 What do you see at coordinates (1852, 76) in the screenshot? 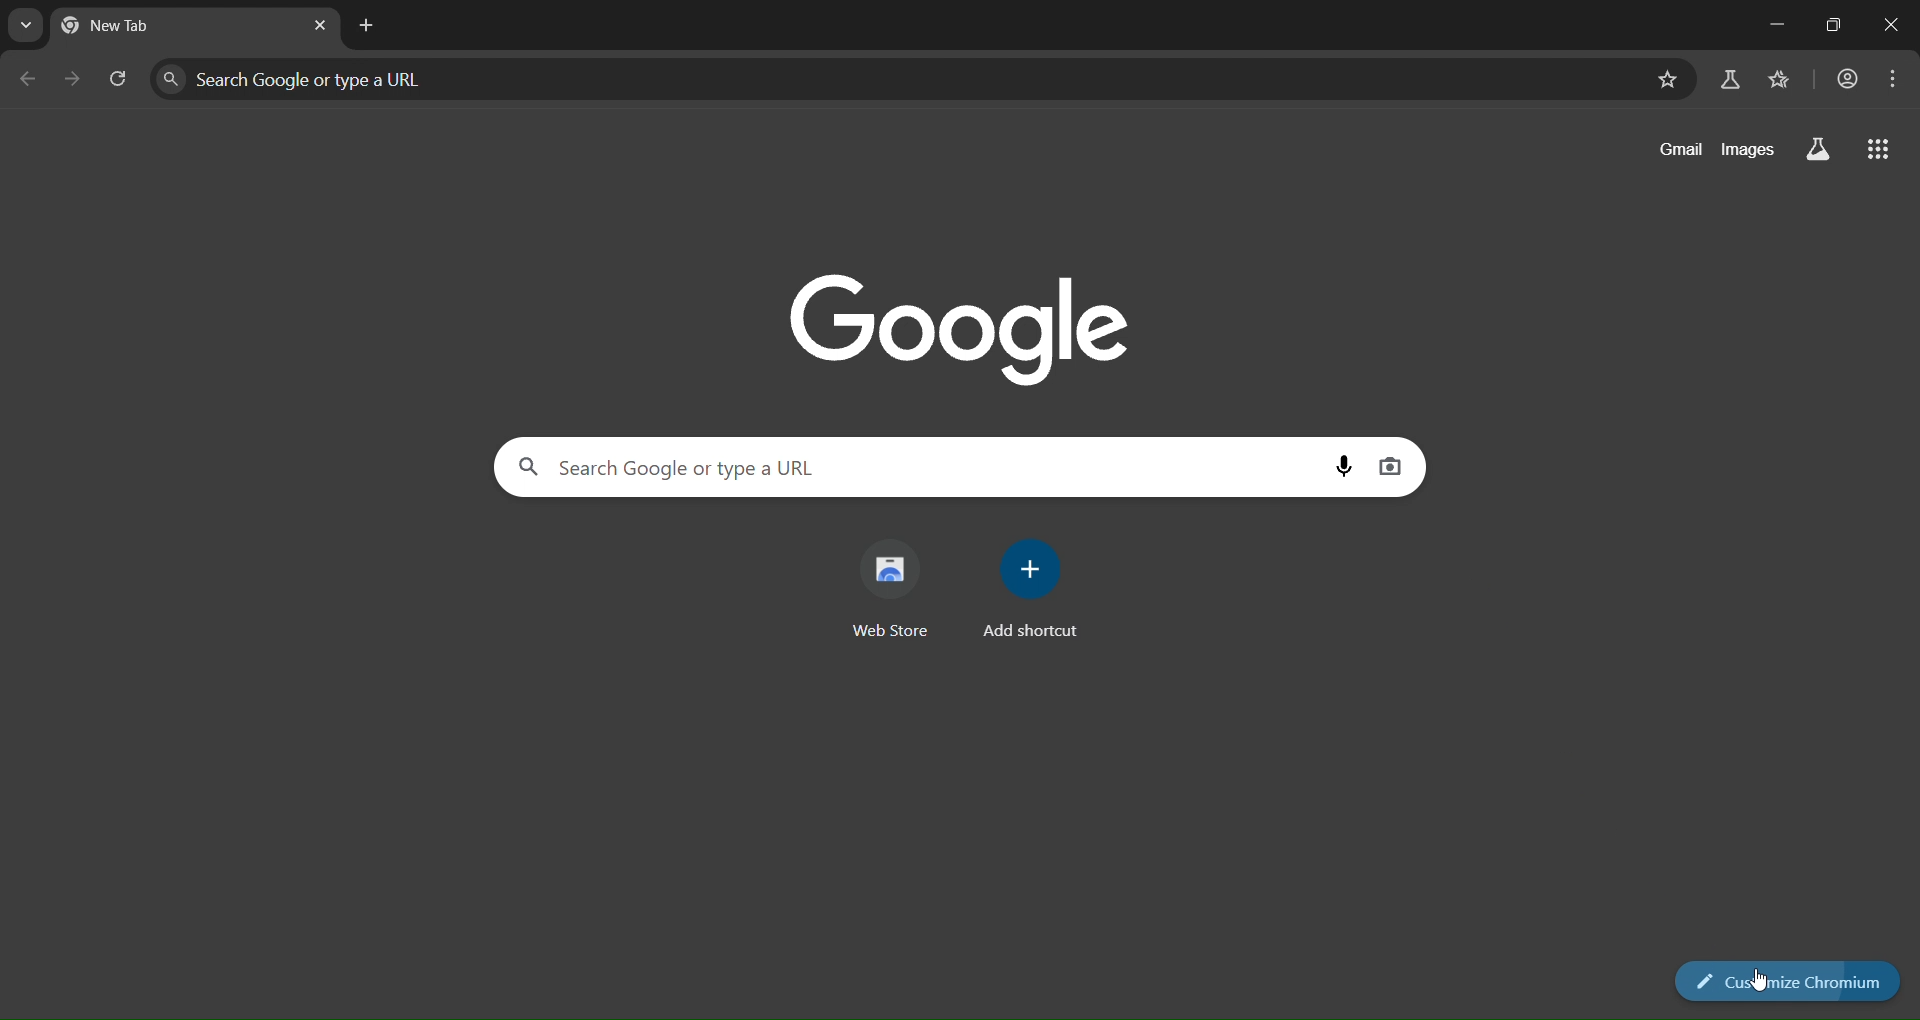
I see `accounr` at bounding box center [1852, 76].